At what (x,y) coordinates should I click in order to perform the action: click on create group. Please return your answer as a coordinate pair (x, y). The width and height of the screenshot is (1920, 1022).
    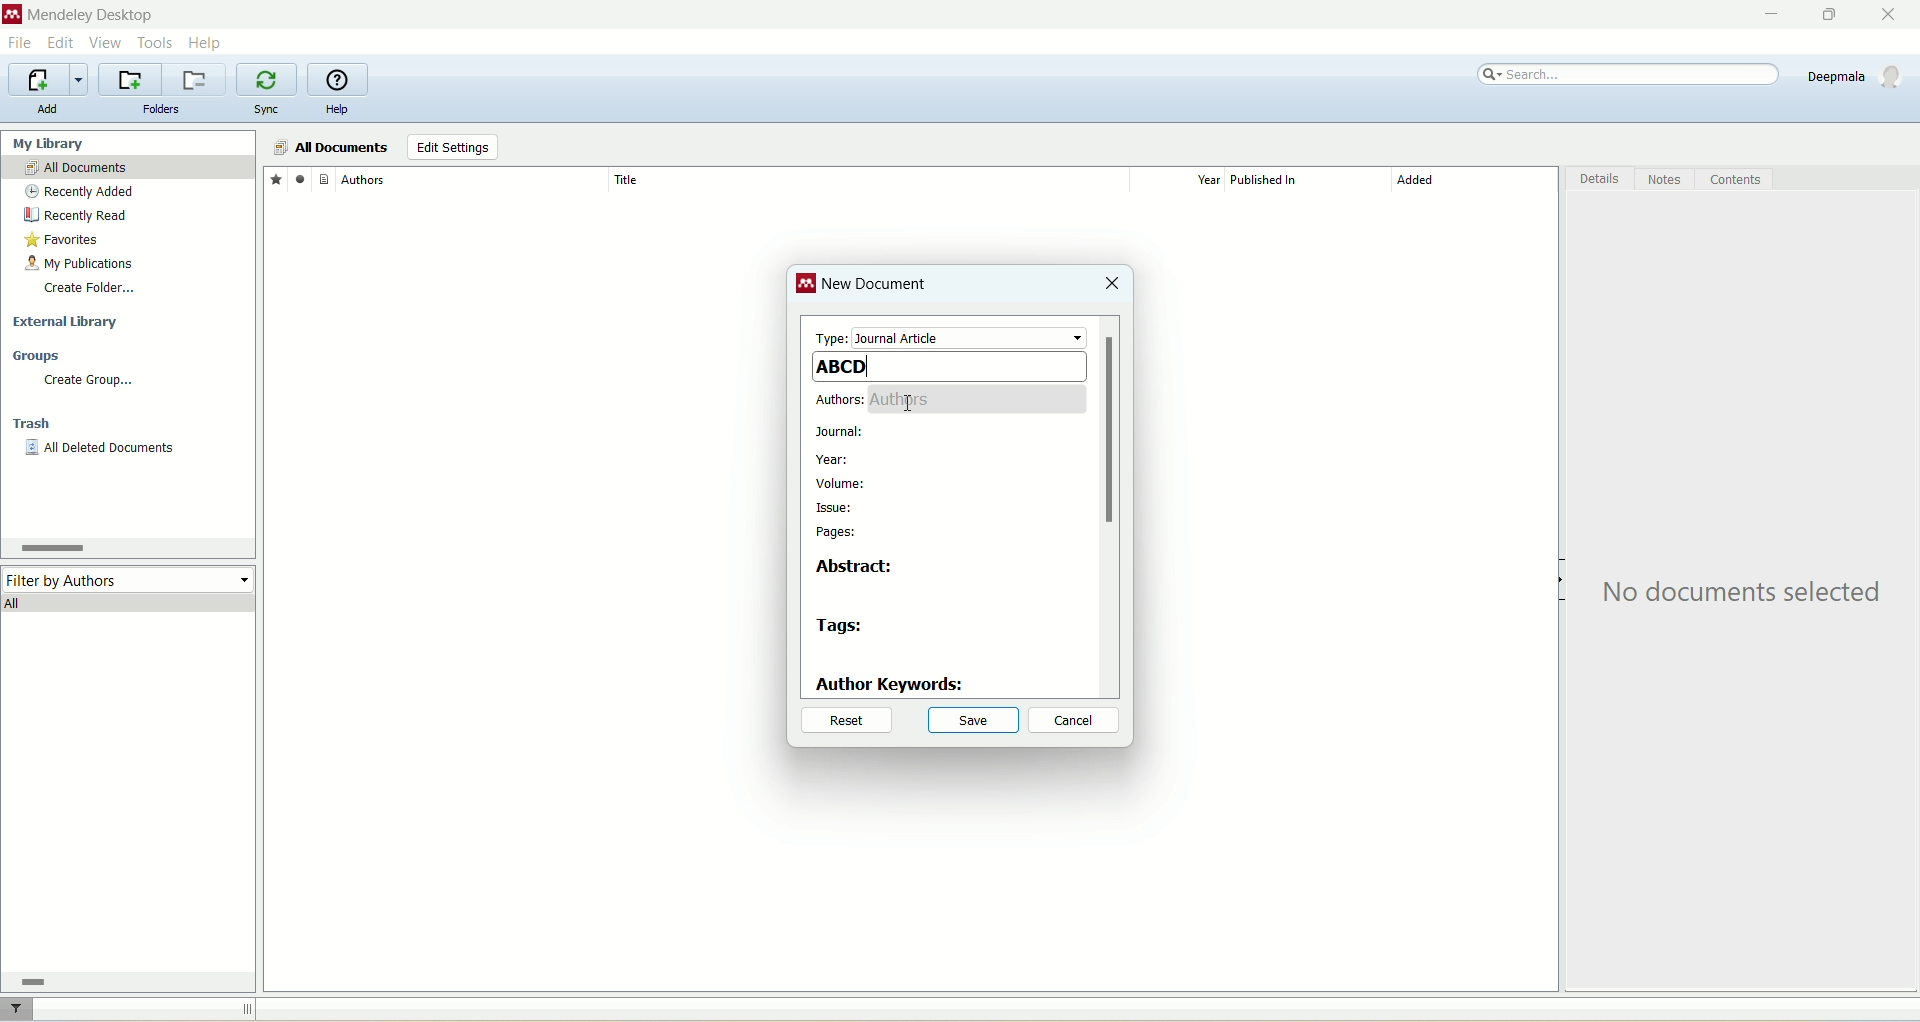
    Looking at the image, I should click on (87, 380).